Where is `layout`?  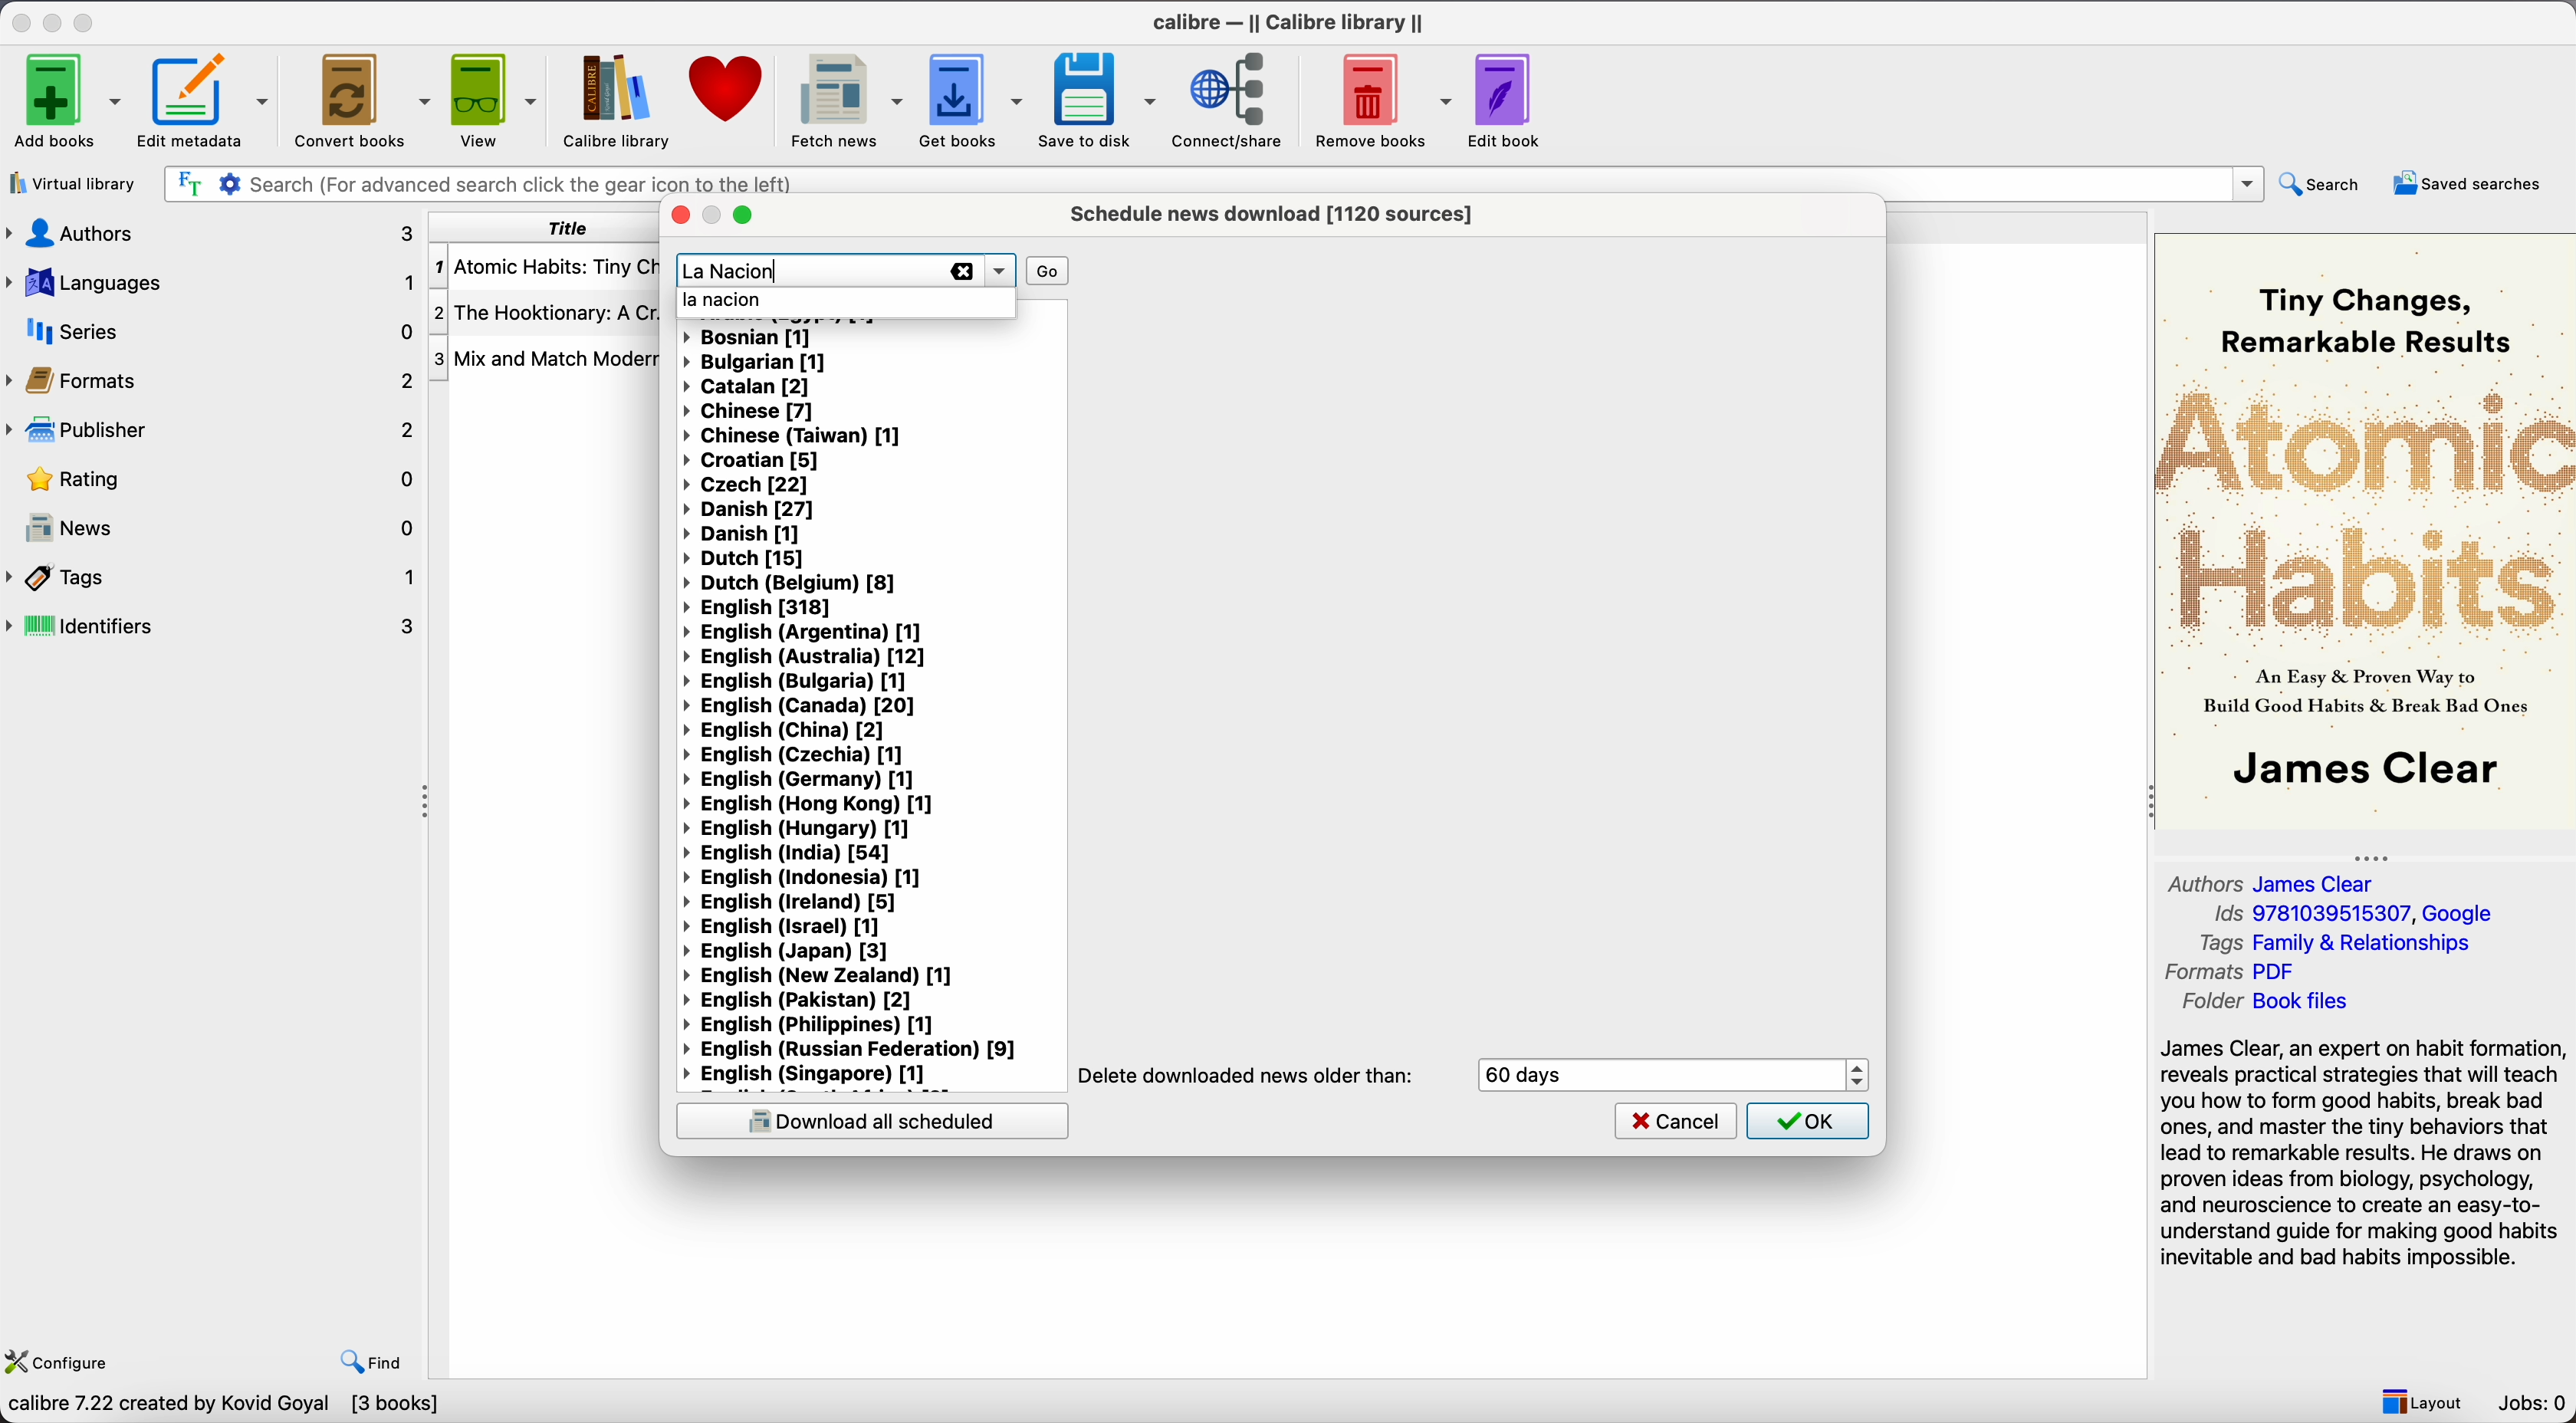 layout is located at coordinates (2420, 1399).